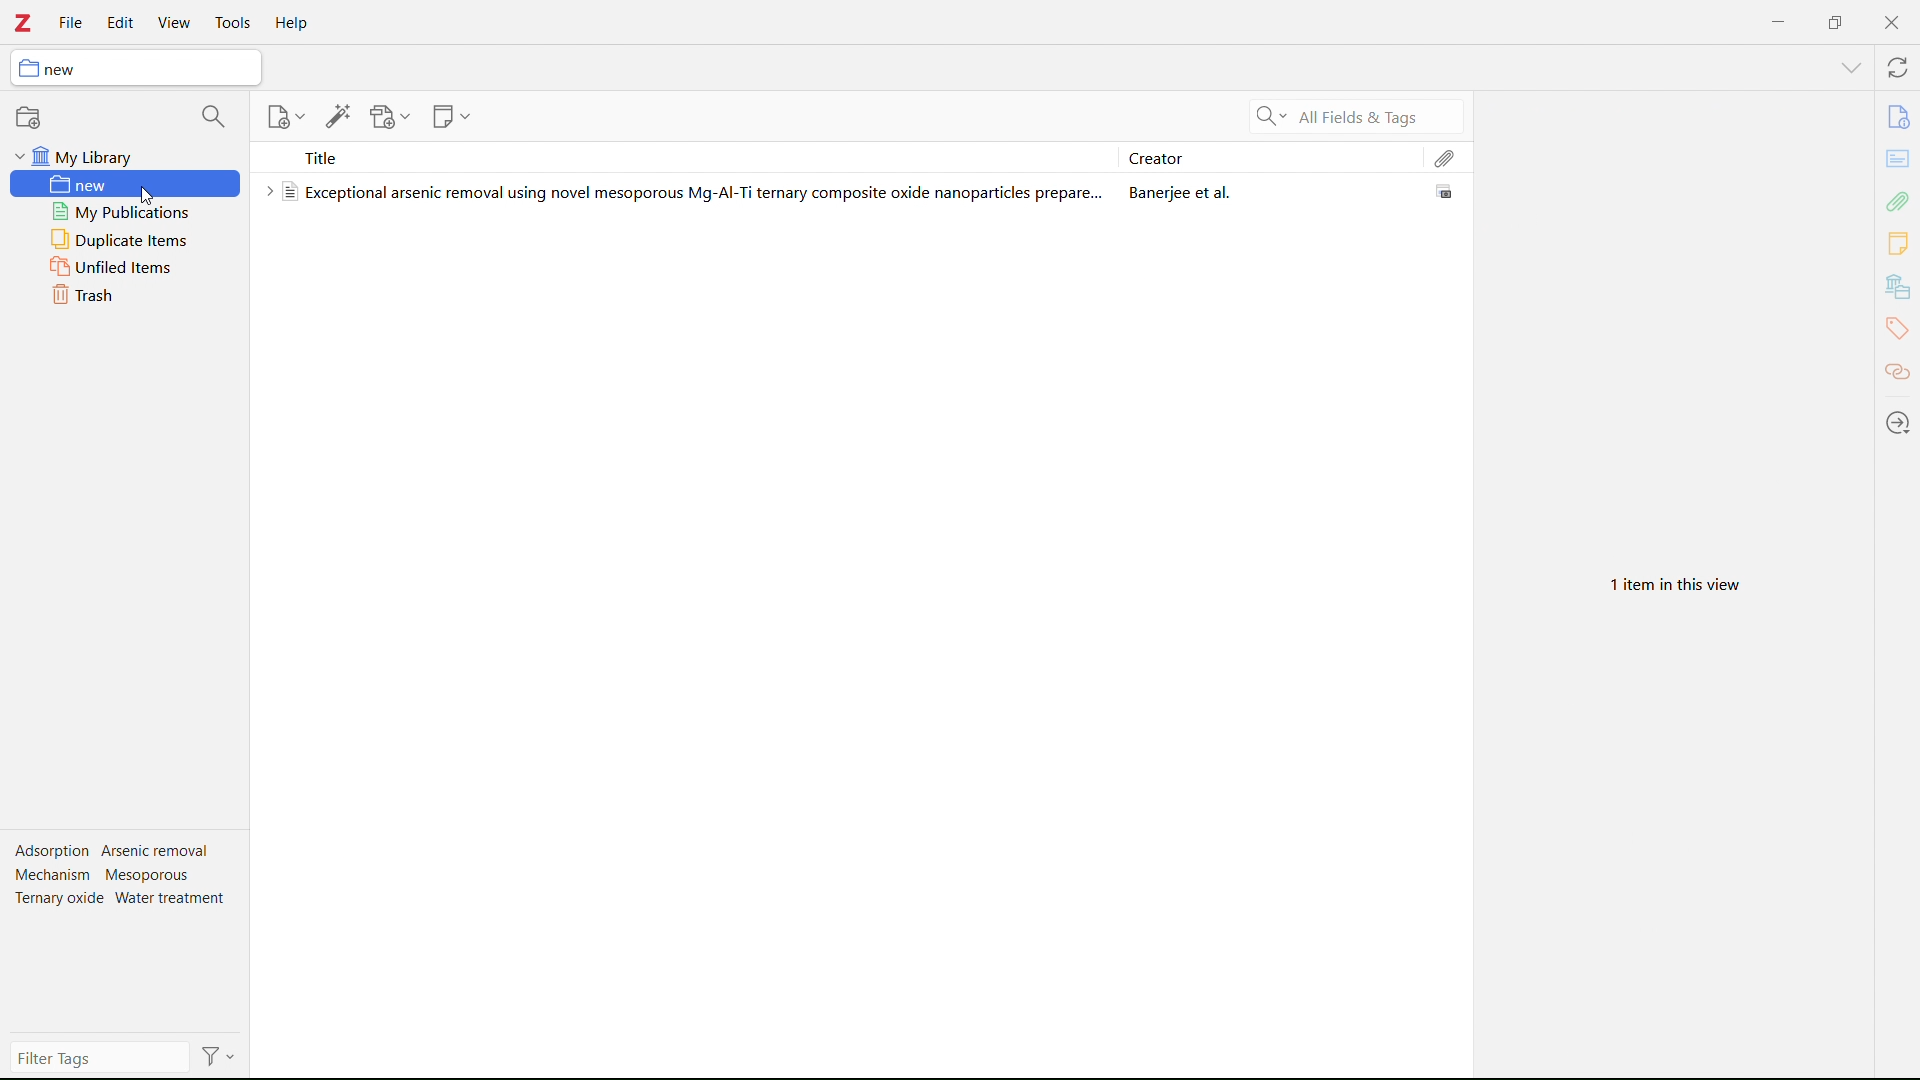 The width and height of the screenshot is (1920, 1080). Describe the element at coordinates (212, 116) in the screenshot. I see `filter collections` at that location.